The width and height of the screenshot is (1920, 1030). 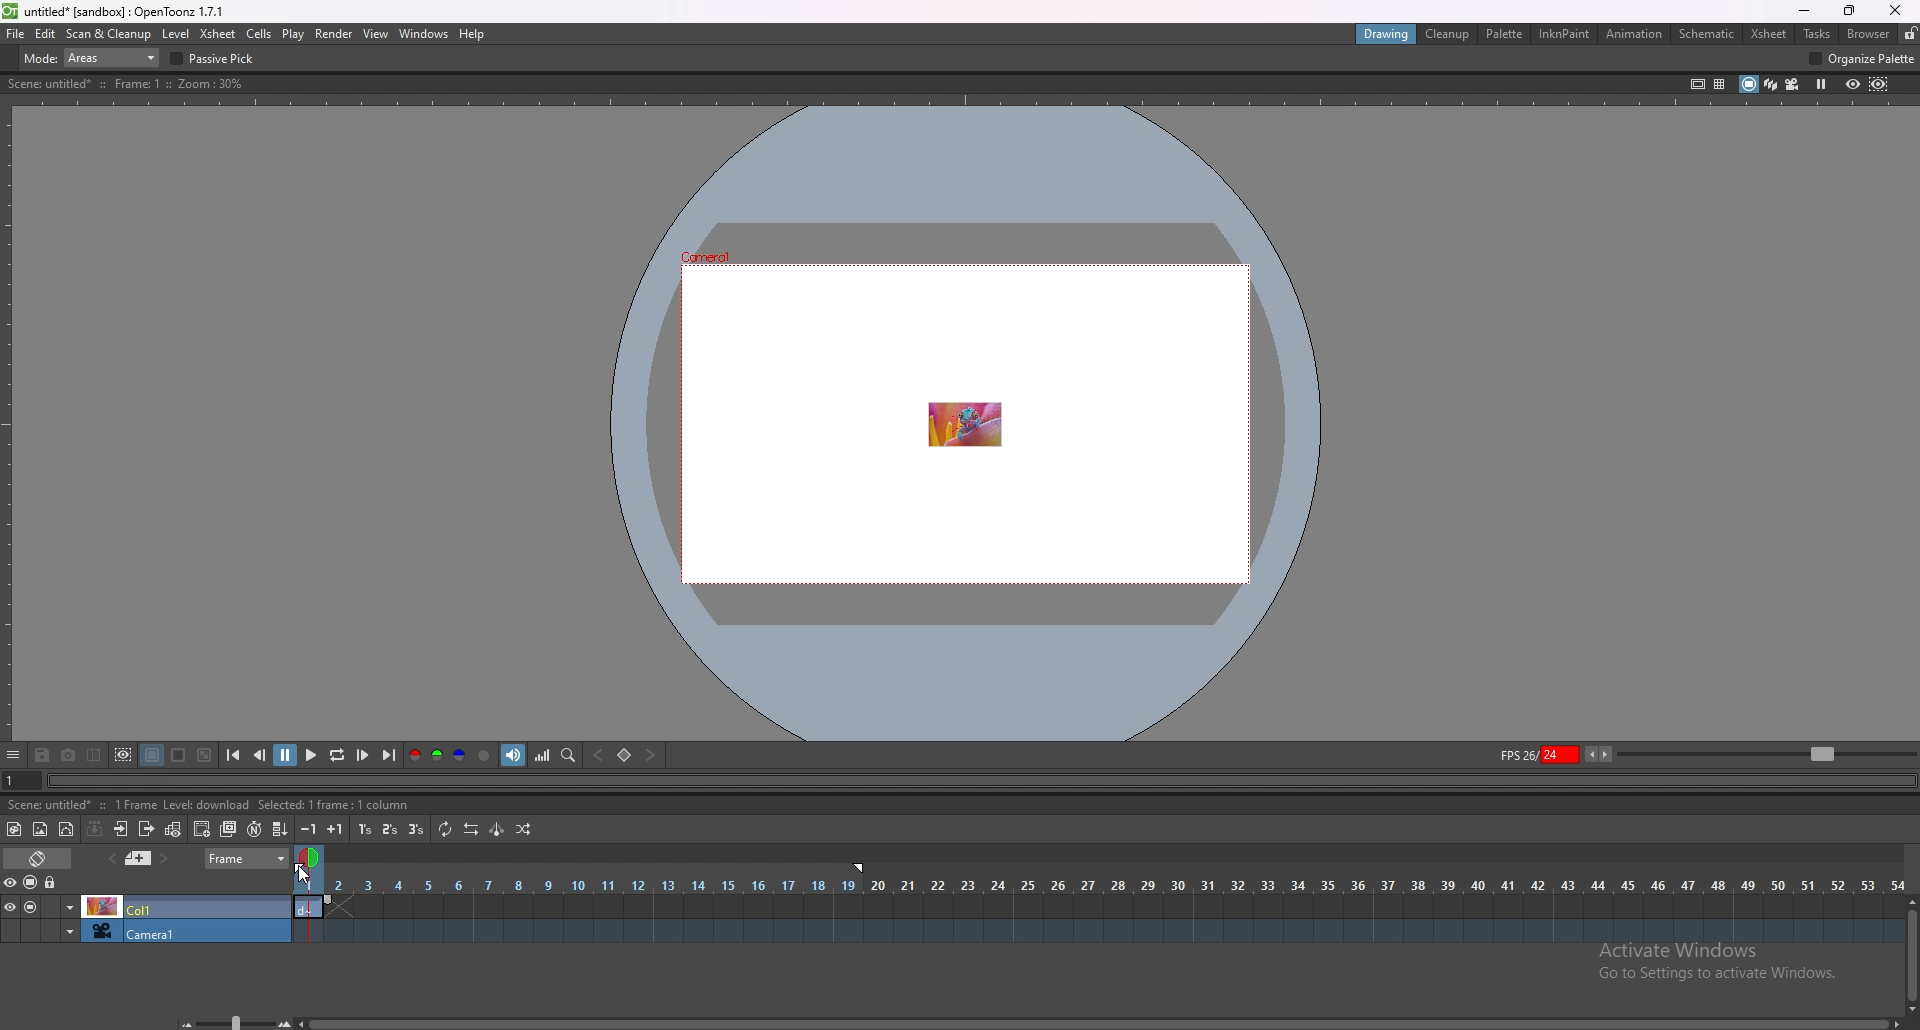 What do you see at coordinates (308, 829) in the screenshot?
I see `decrease step` at bounding box center [308, 829].